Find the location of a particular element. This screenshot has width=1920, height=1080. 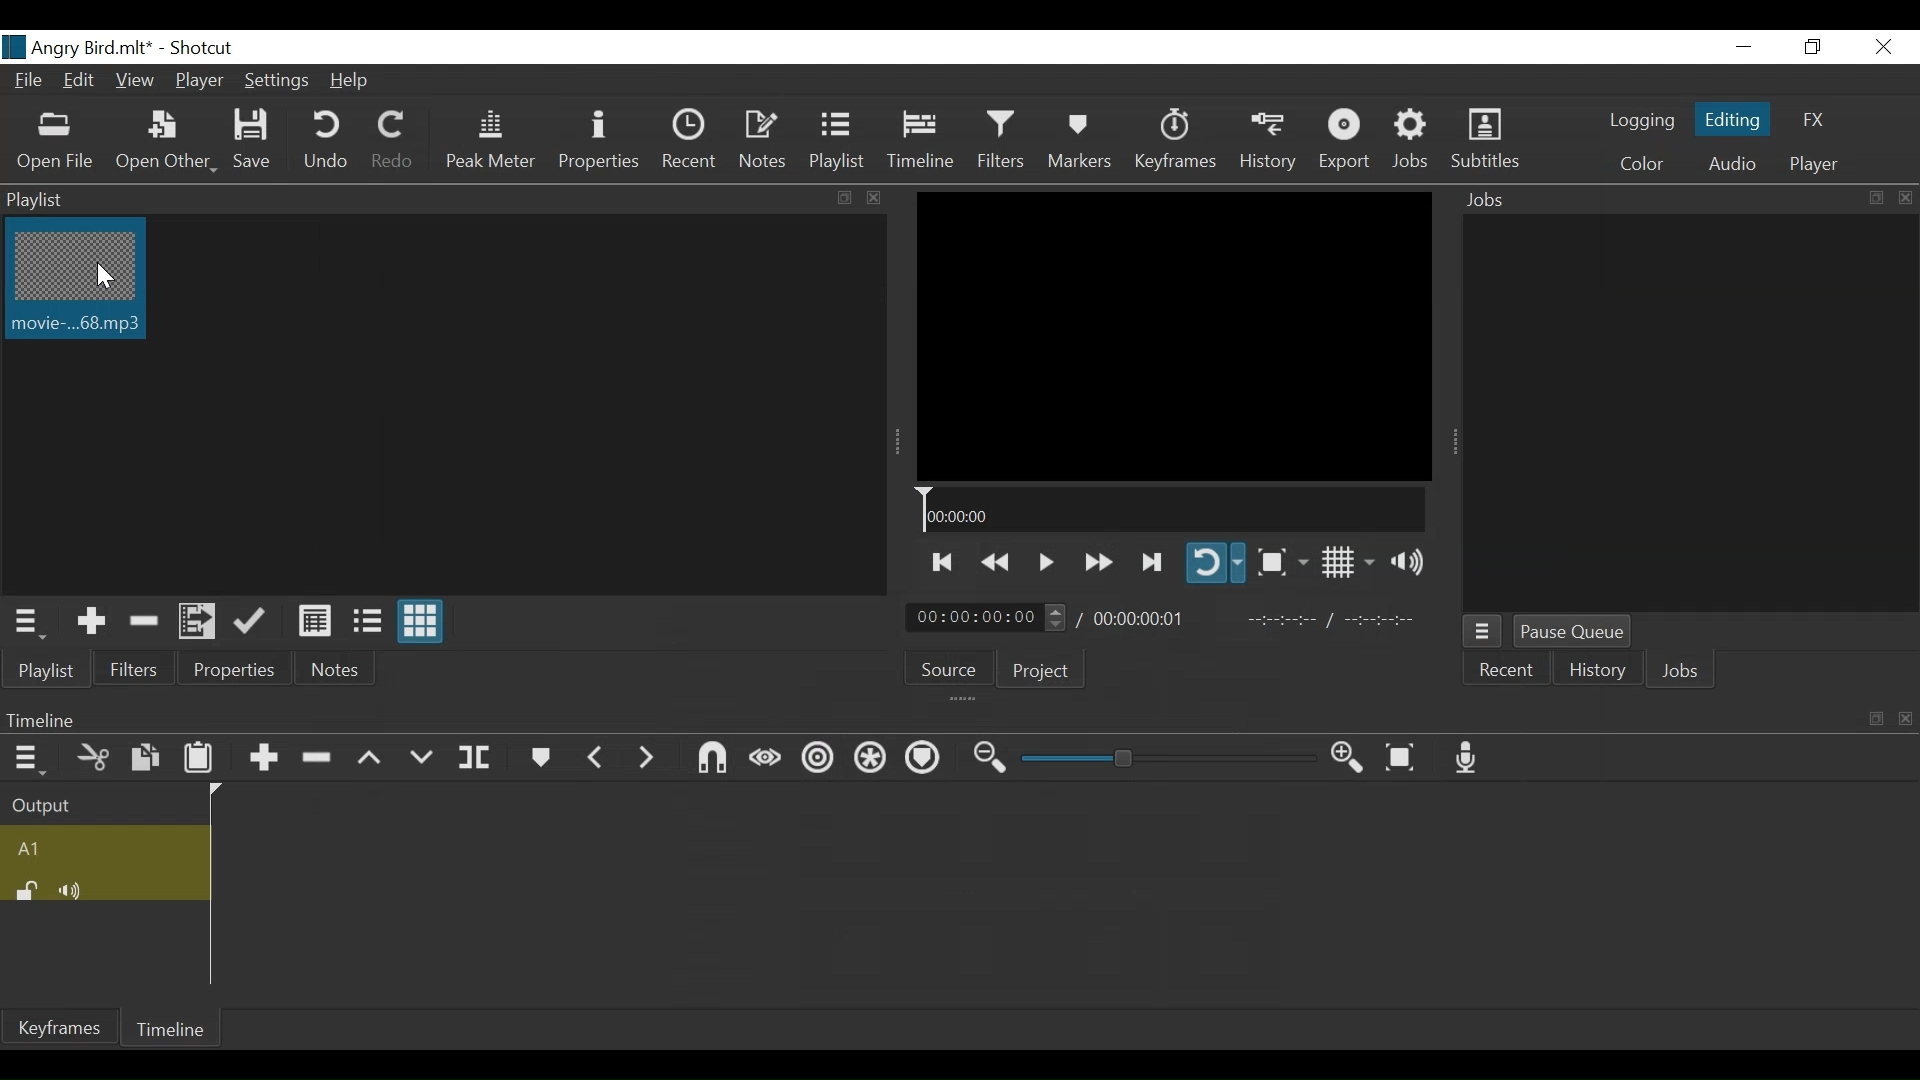

Show volume control is located at coordinates (1412, 565).